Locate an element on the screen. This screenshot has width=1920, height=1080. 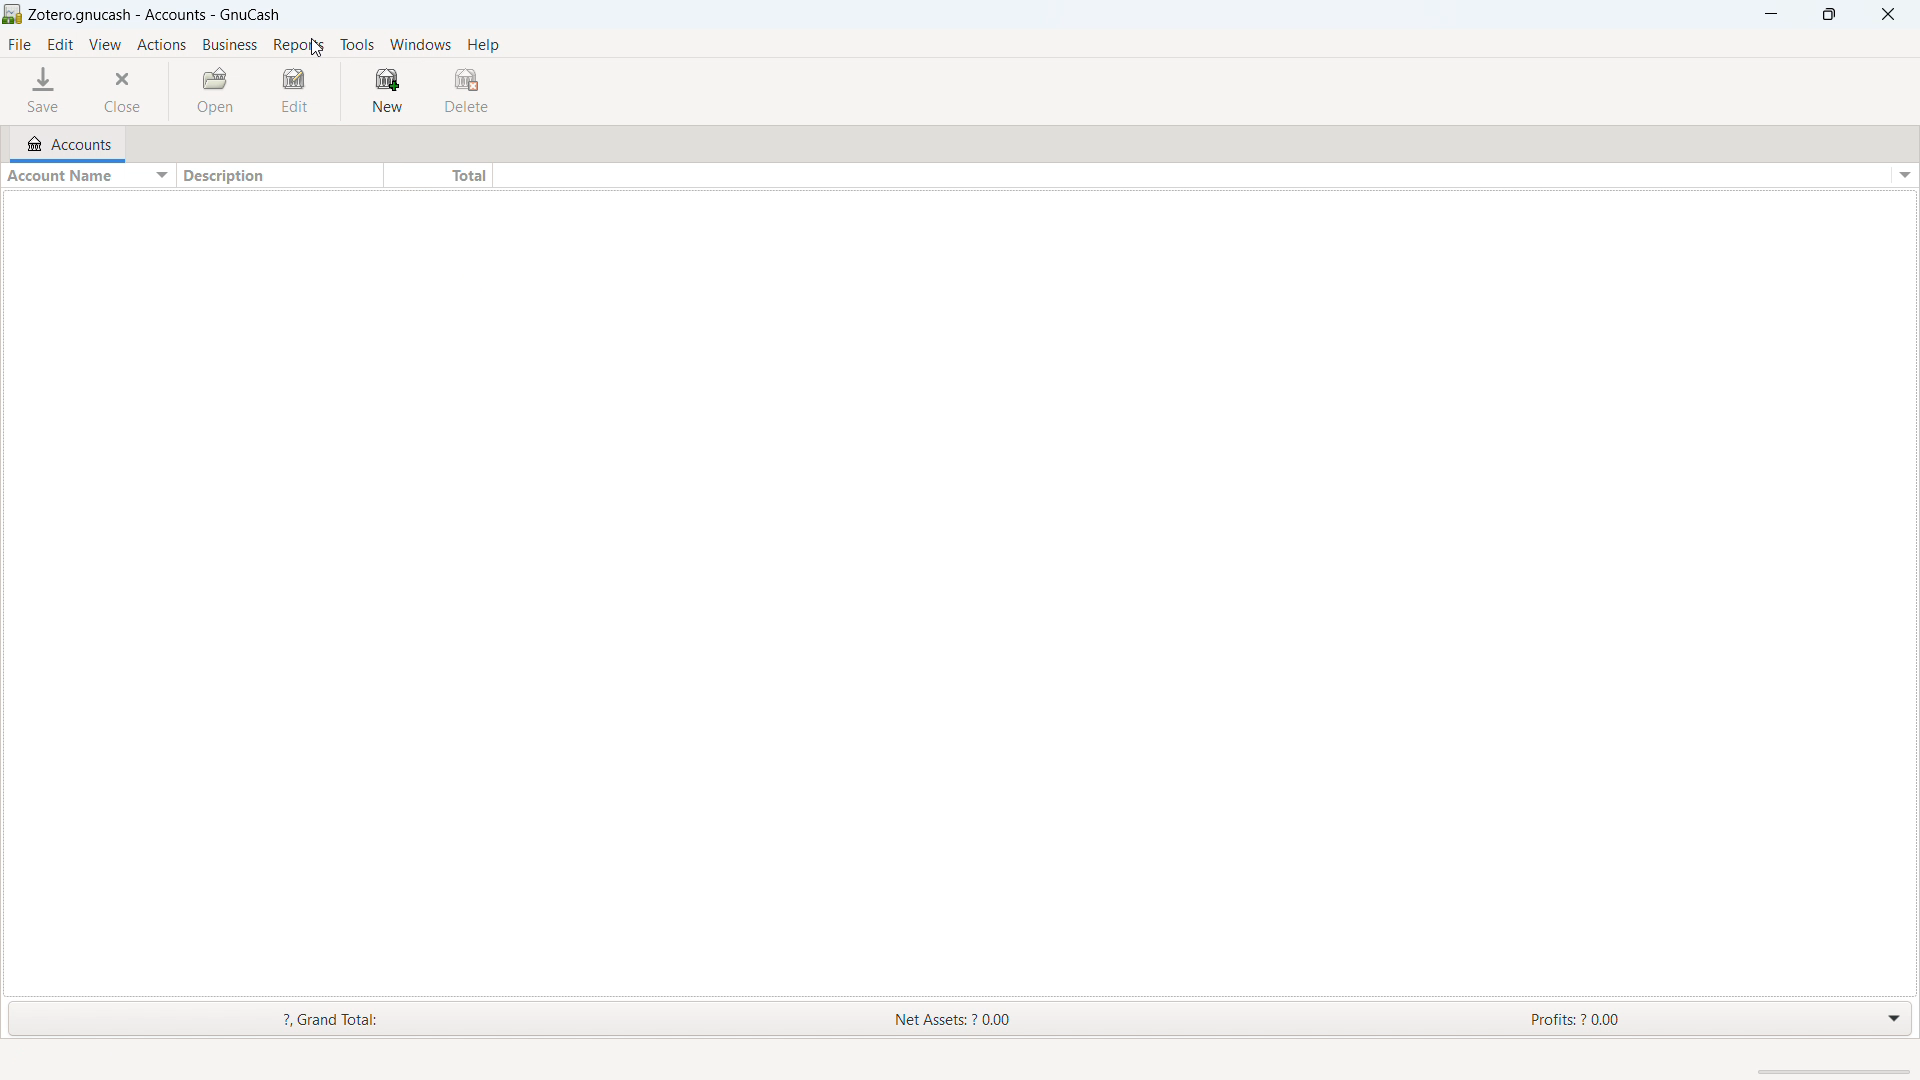
edit is located at coordinates (61, 44).